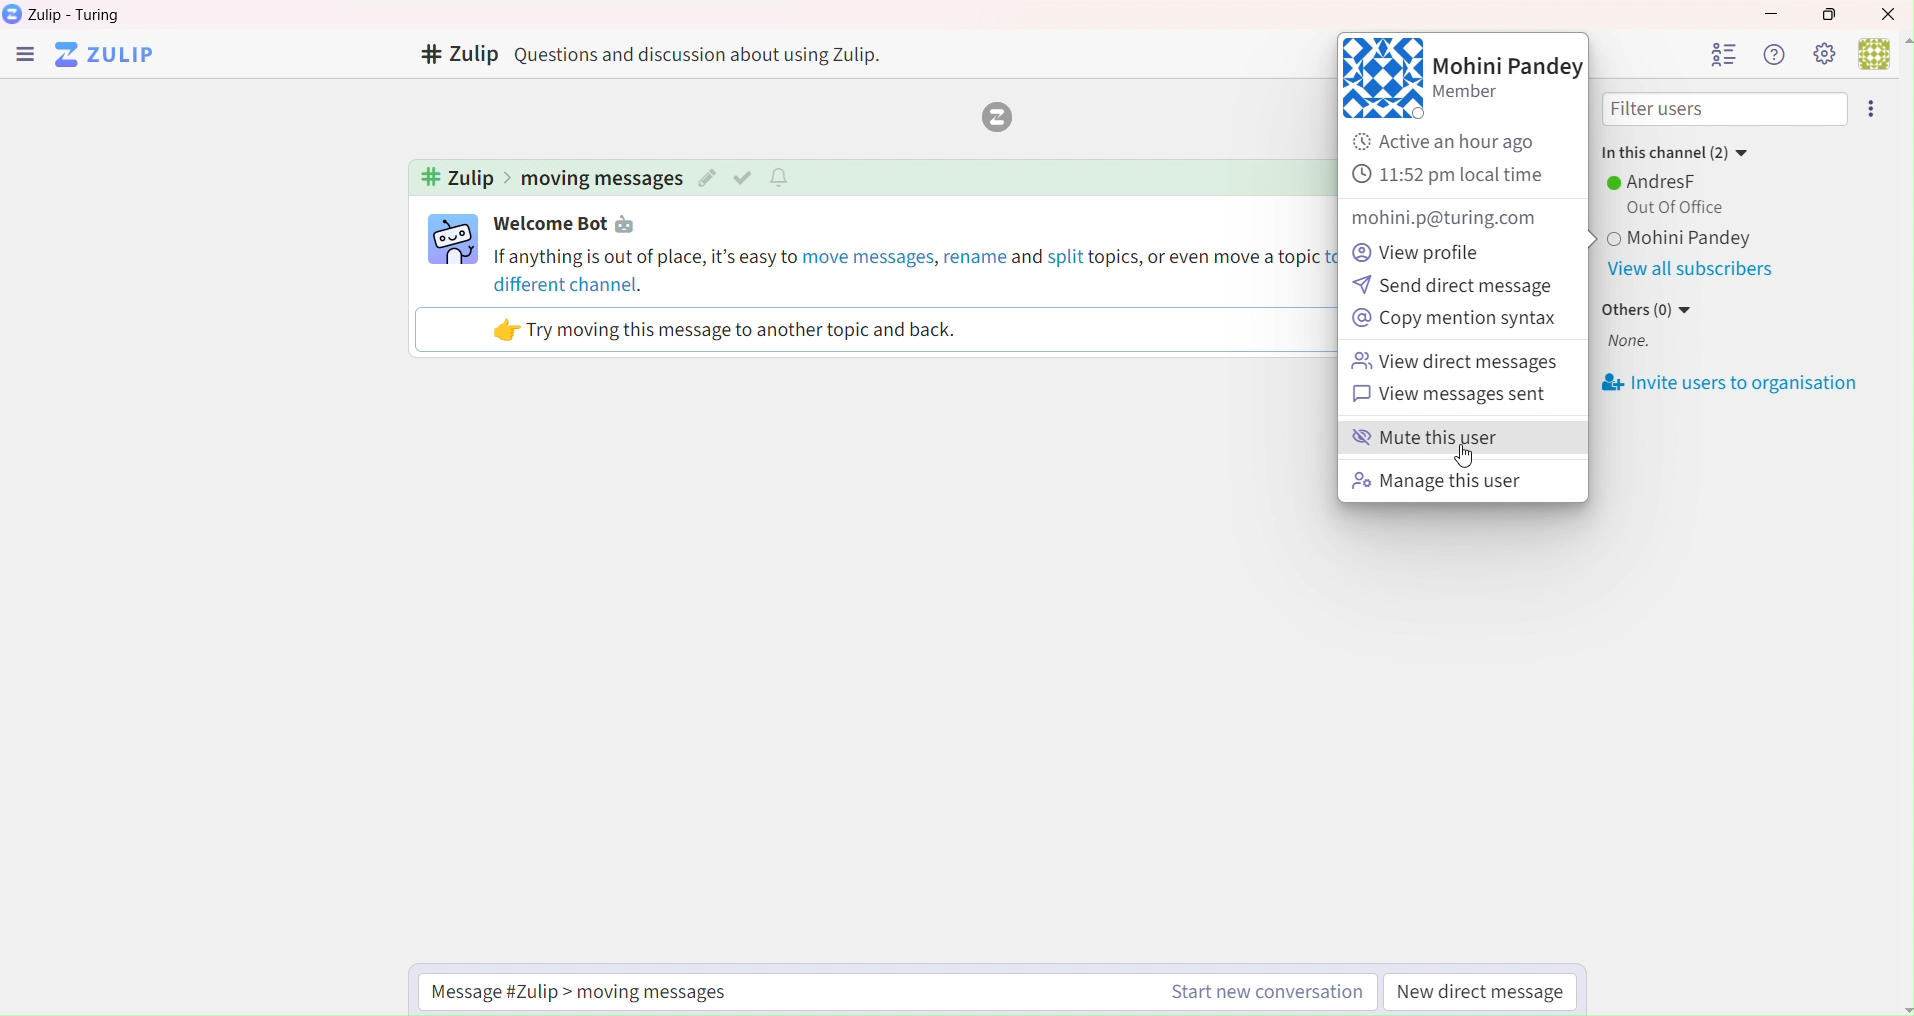 This screenshot has width=1914, height=1016. Describe the element at coordinates (1890, 13) in the screenshot. I see `Close` at that location.